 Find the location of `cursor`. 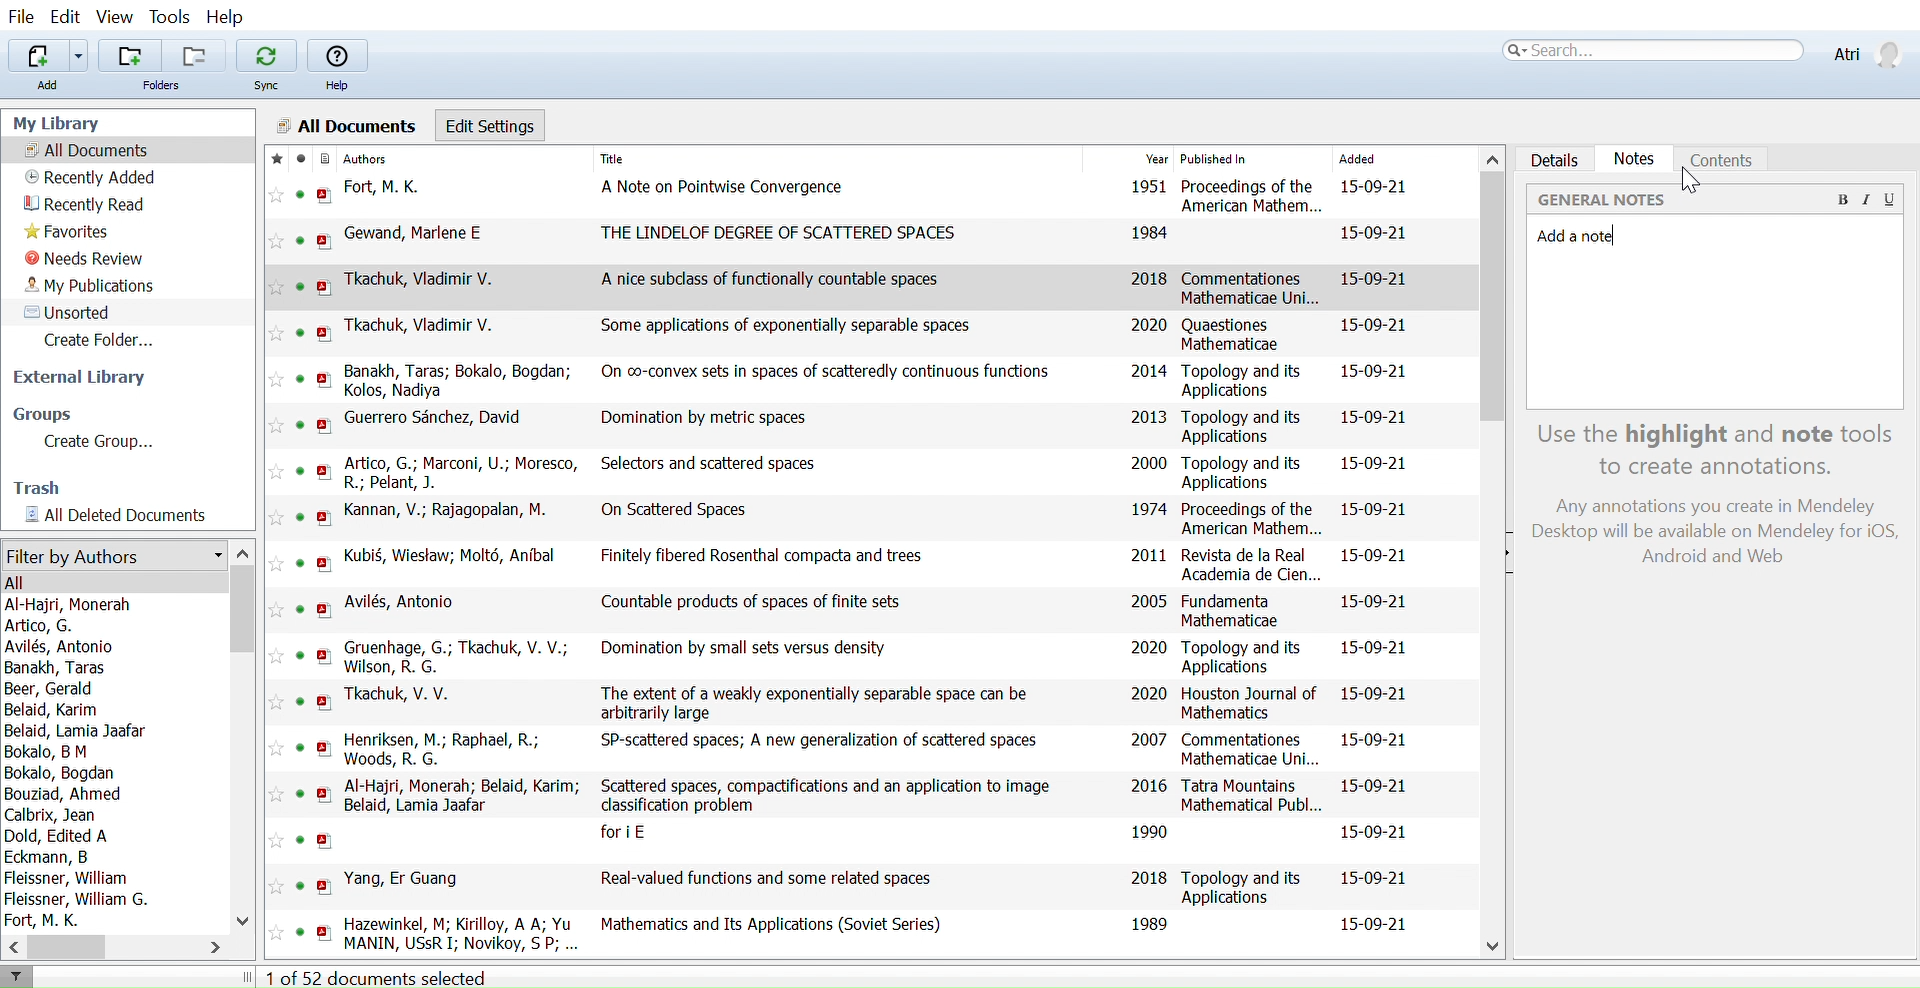

cursor is located at coordinates (1691, 180).